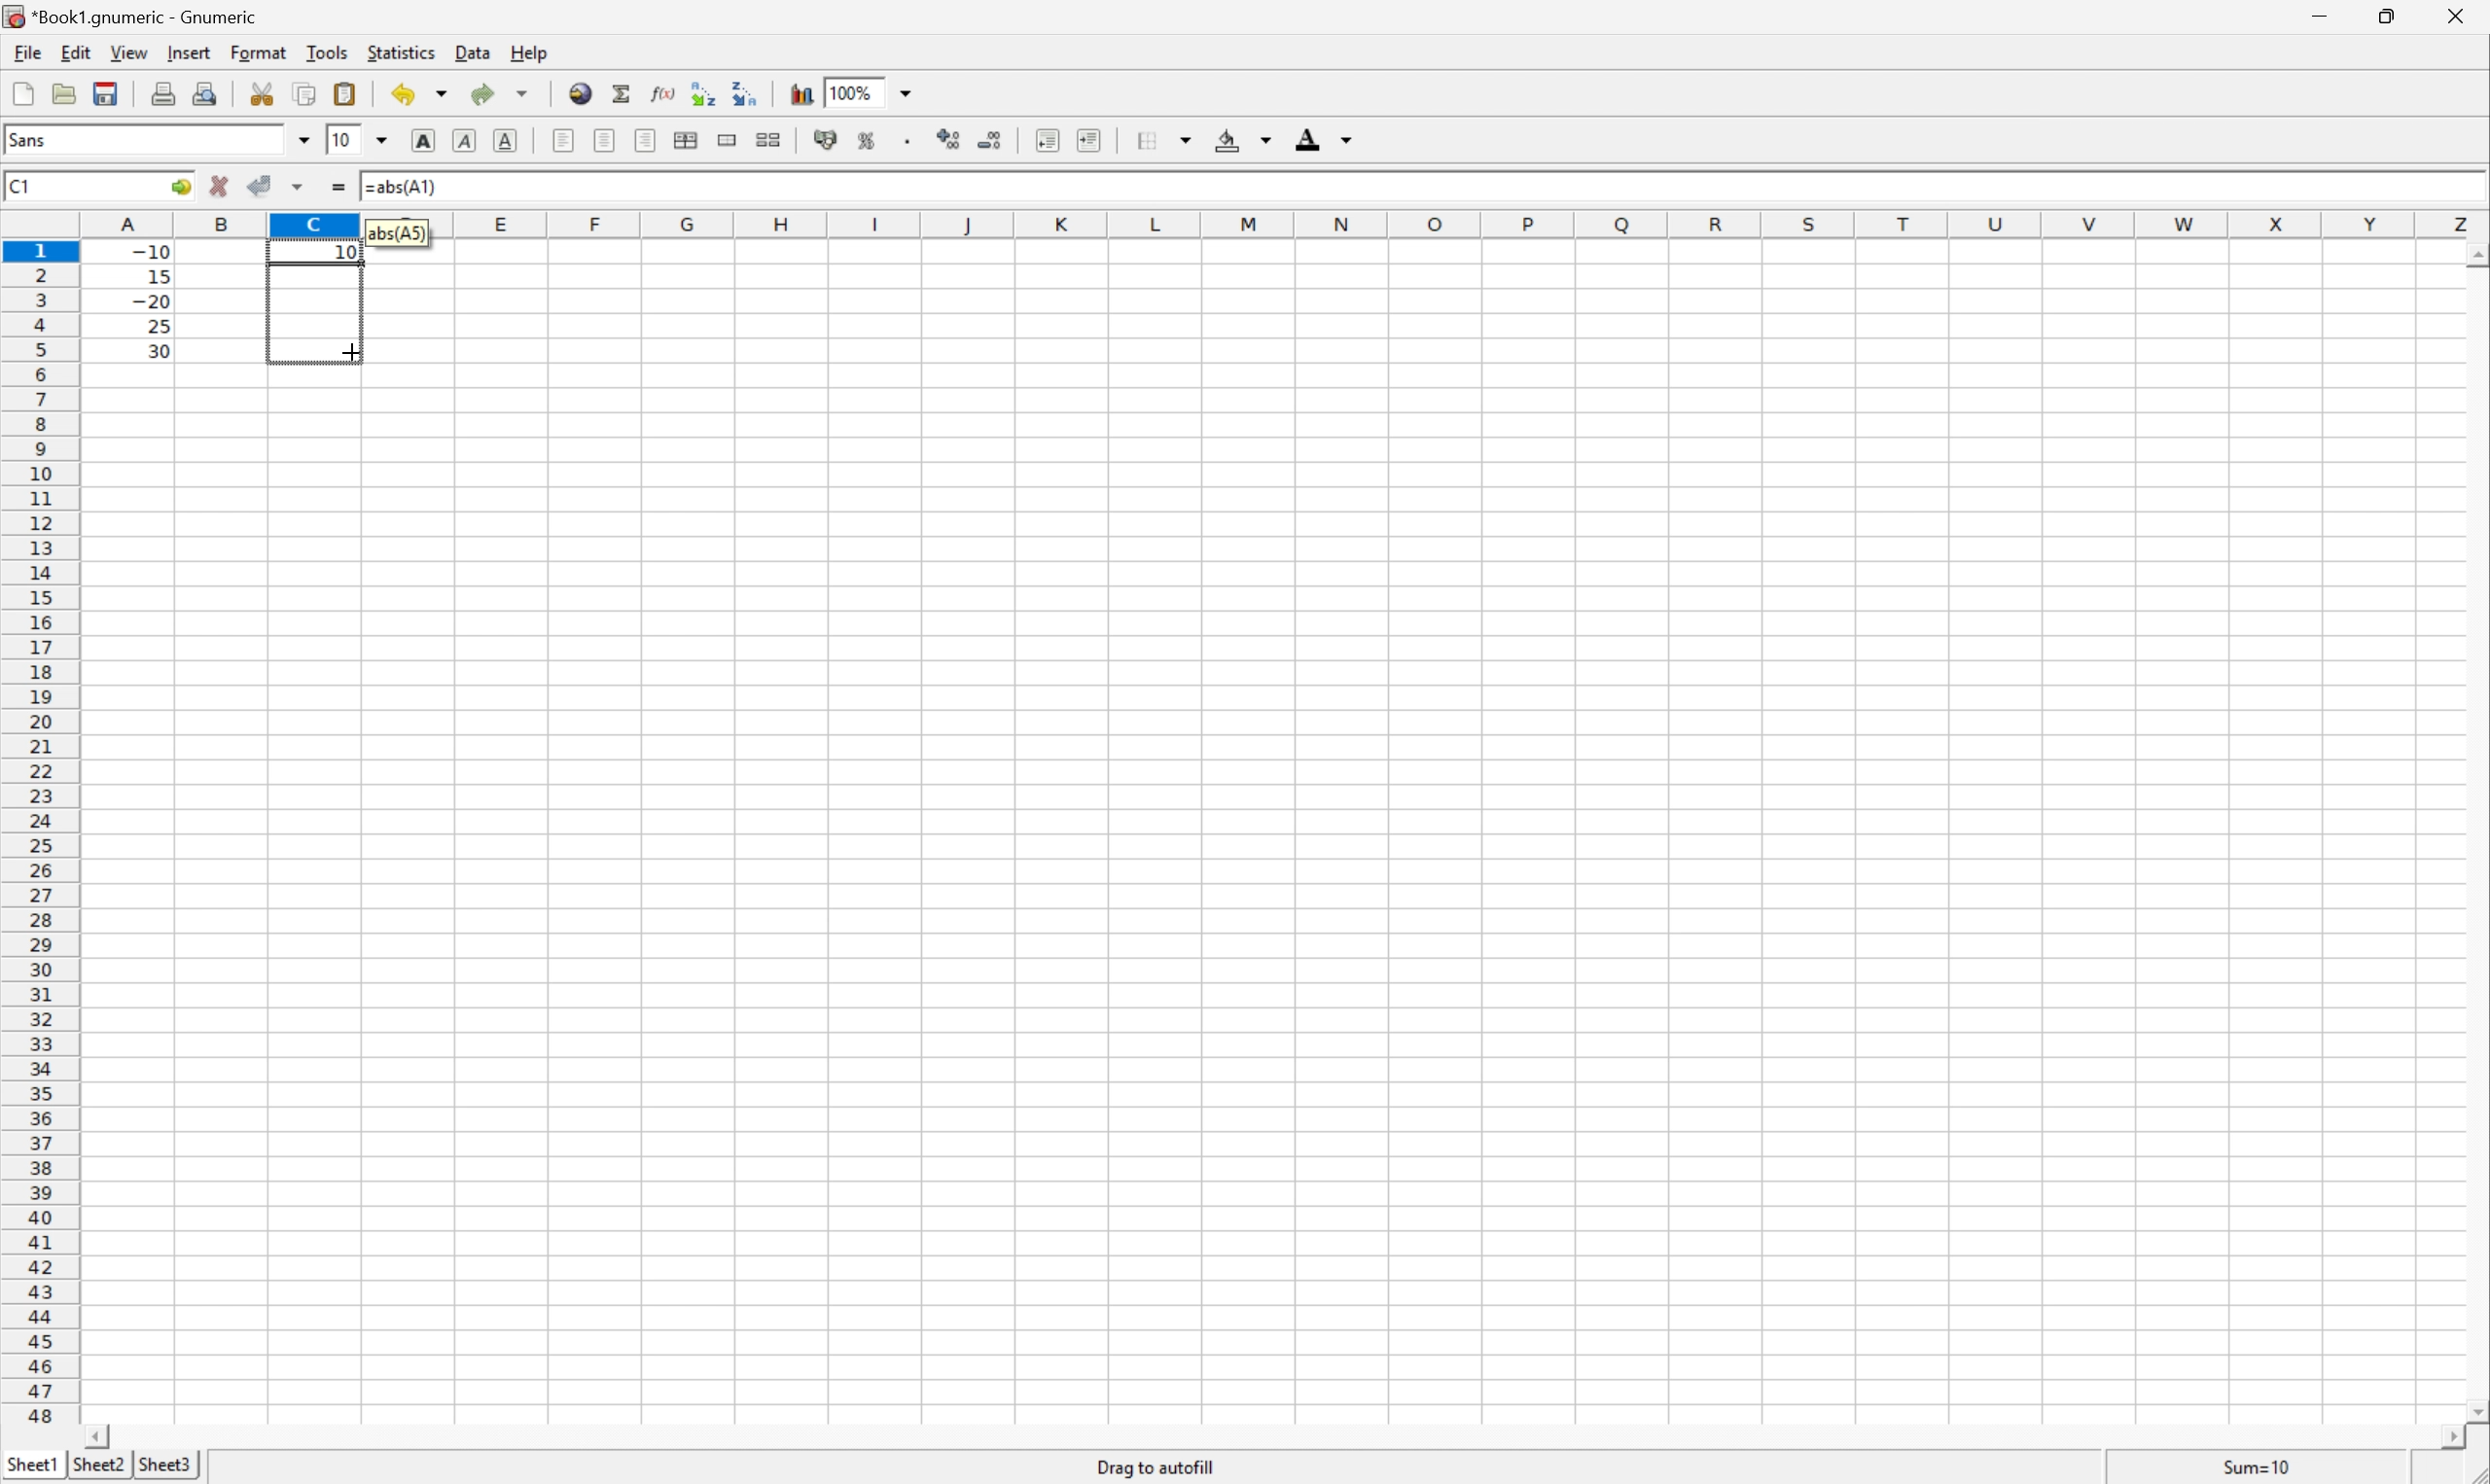 This screenshot has width=2490, height=1484. I want to click on align right, so click(646, 143).